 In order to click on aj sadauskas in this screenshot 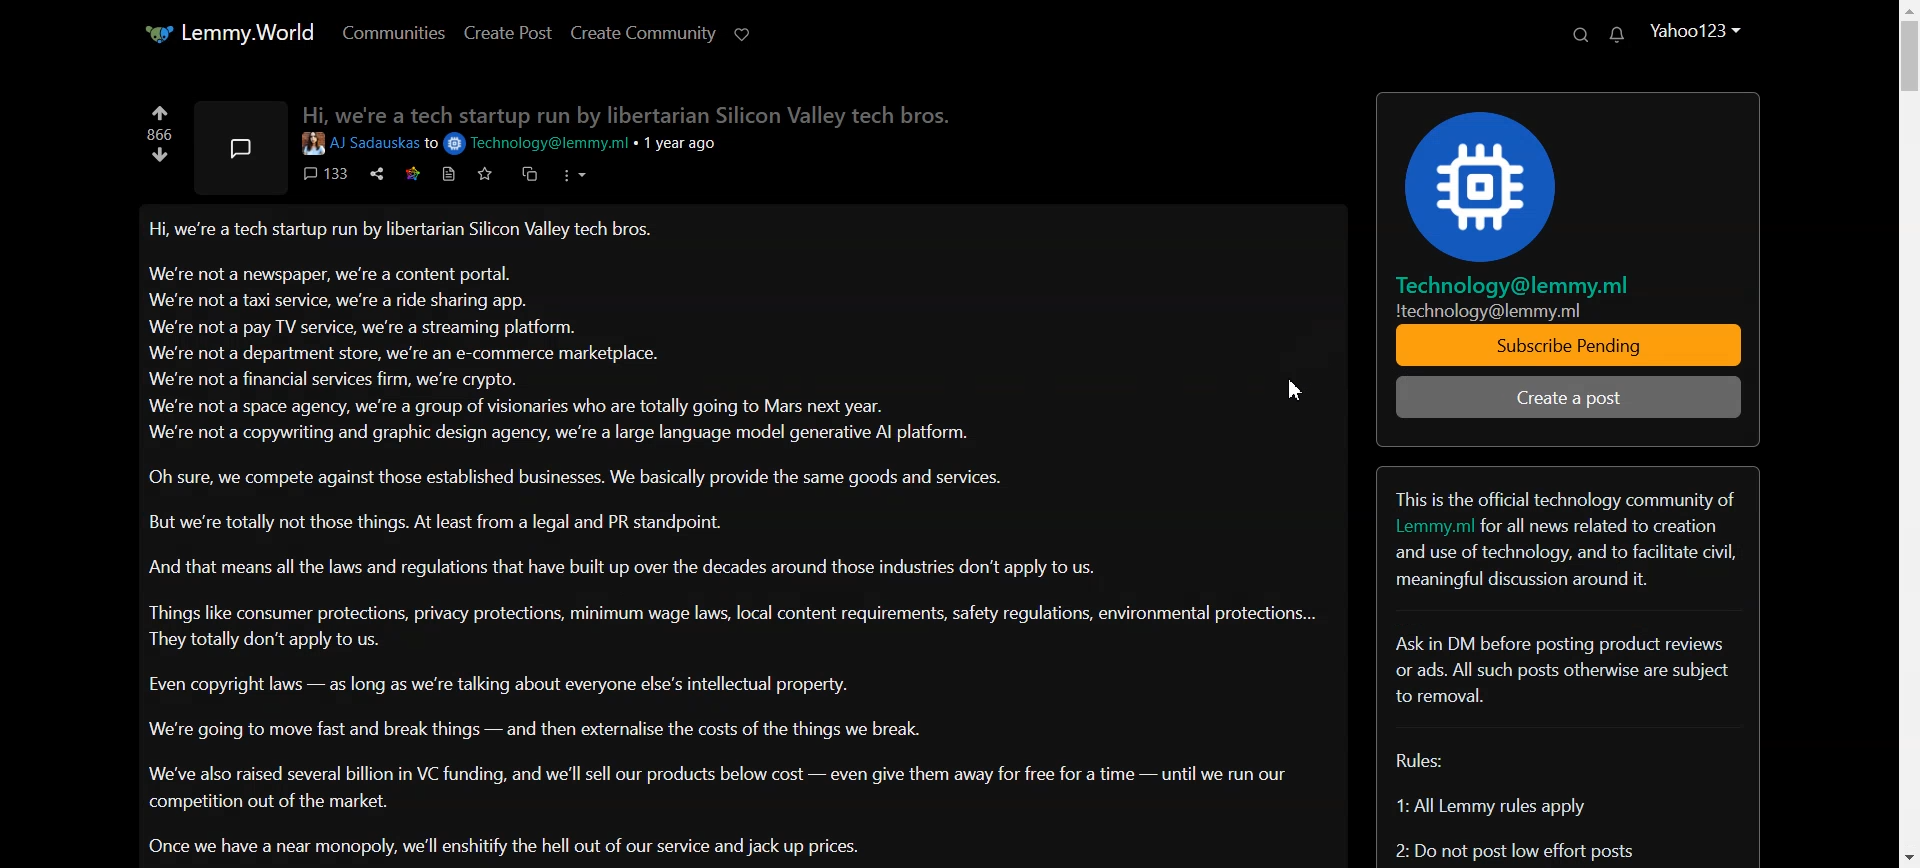, I will do `click(359, 144)`.